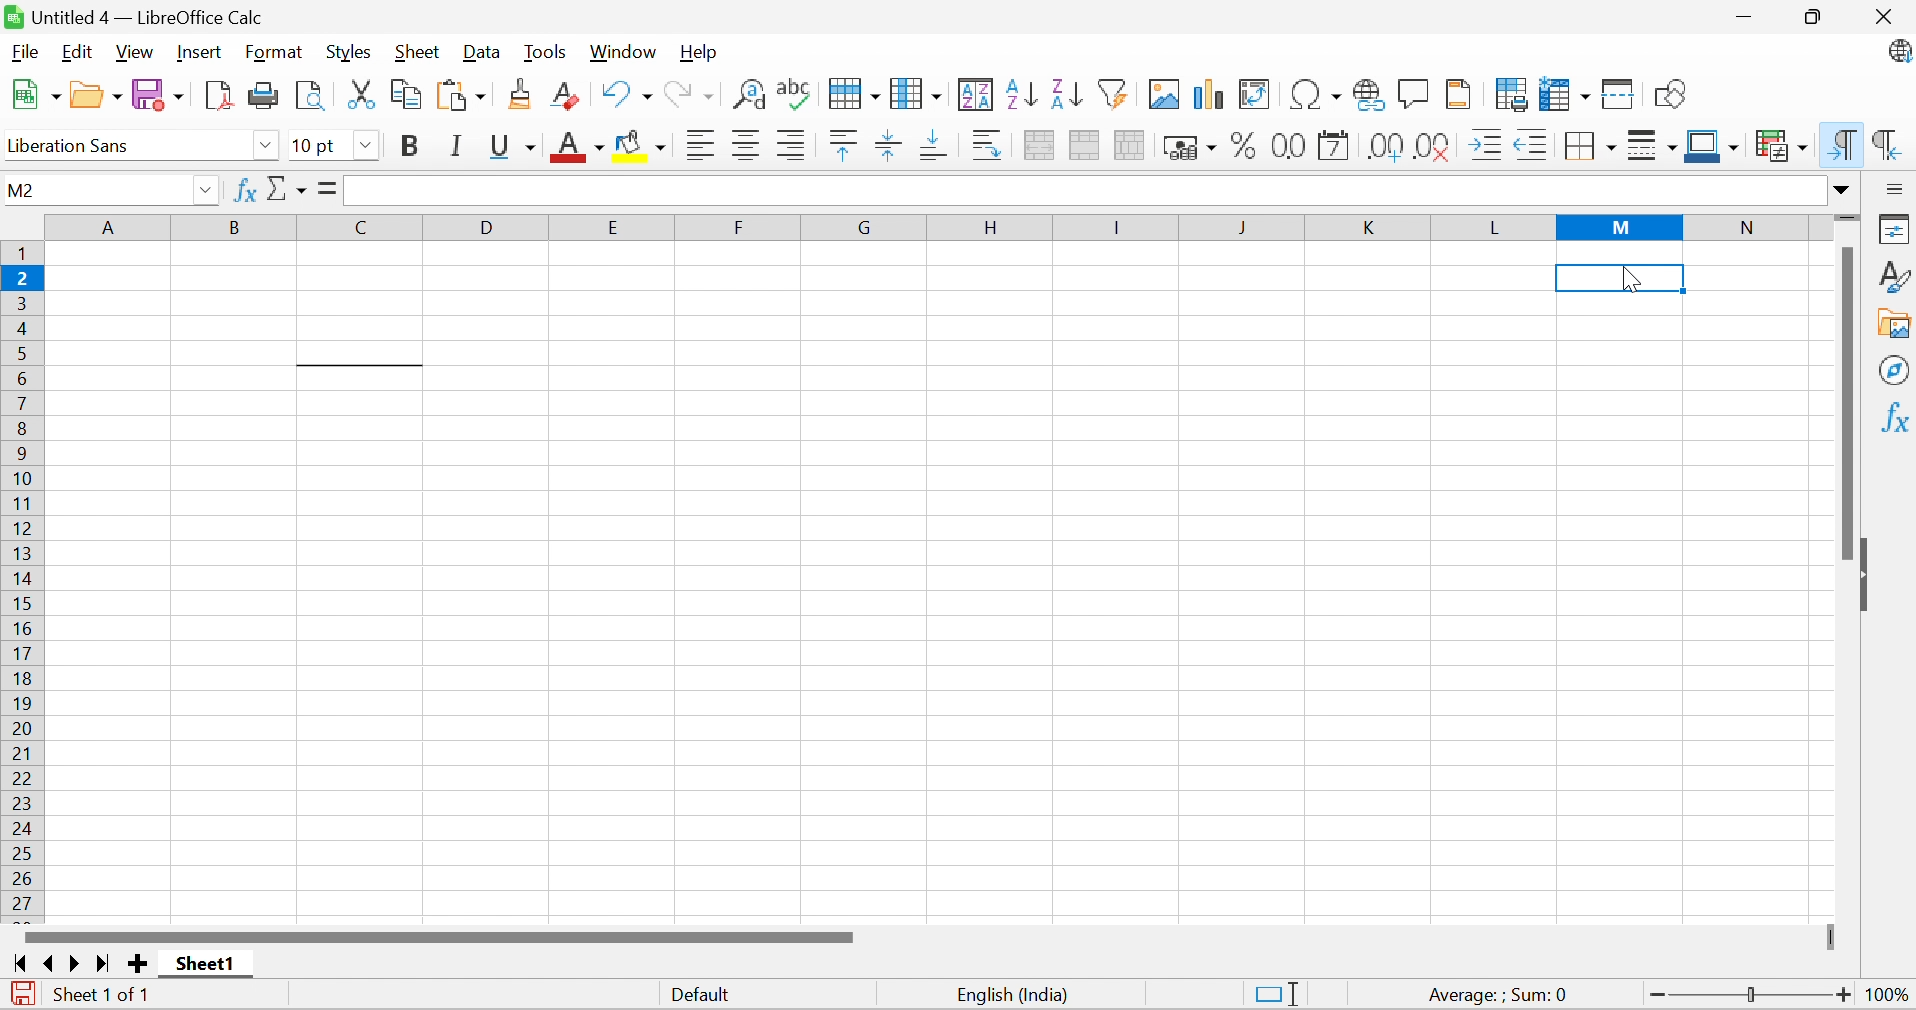  Describe the element at coordinates (325, 187) in the screenshot. I see `Formula` at that location.